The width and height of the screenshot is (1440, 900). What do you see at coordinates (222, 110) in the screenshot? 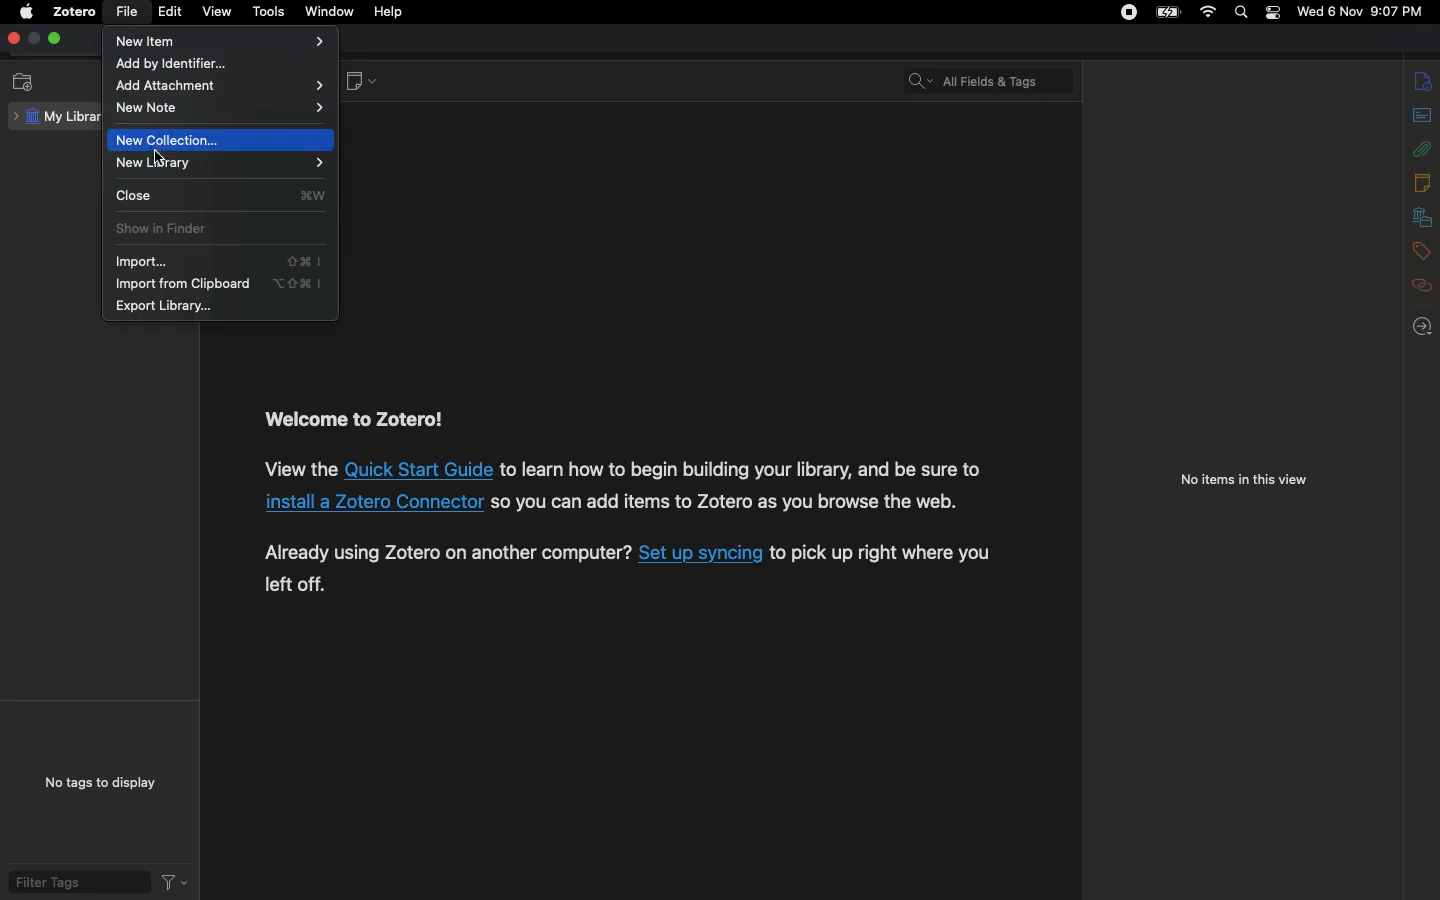
I see `New note` at bounding box center [222, 110].